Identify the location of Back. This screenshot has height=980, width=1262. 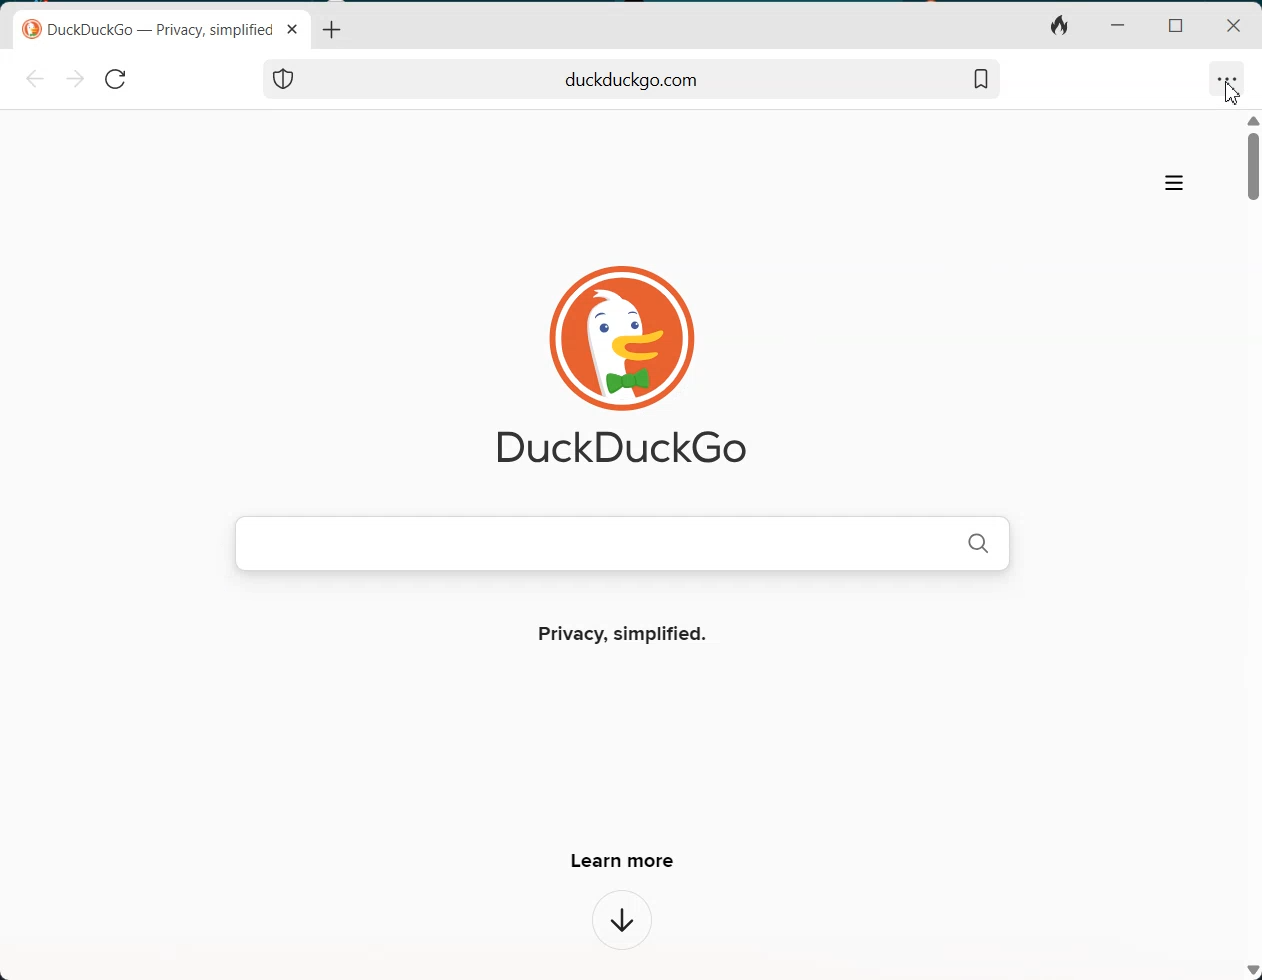
(35, 79).